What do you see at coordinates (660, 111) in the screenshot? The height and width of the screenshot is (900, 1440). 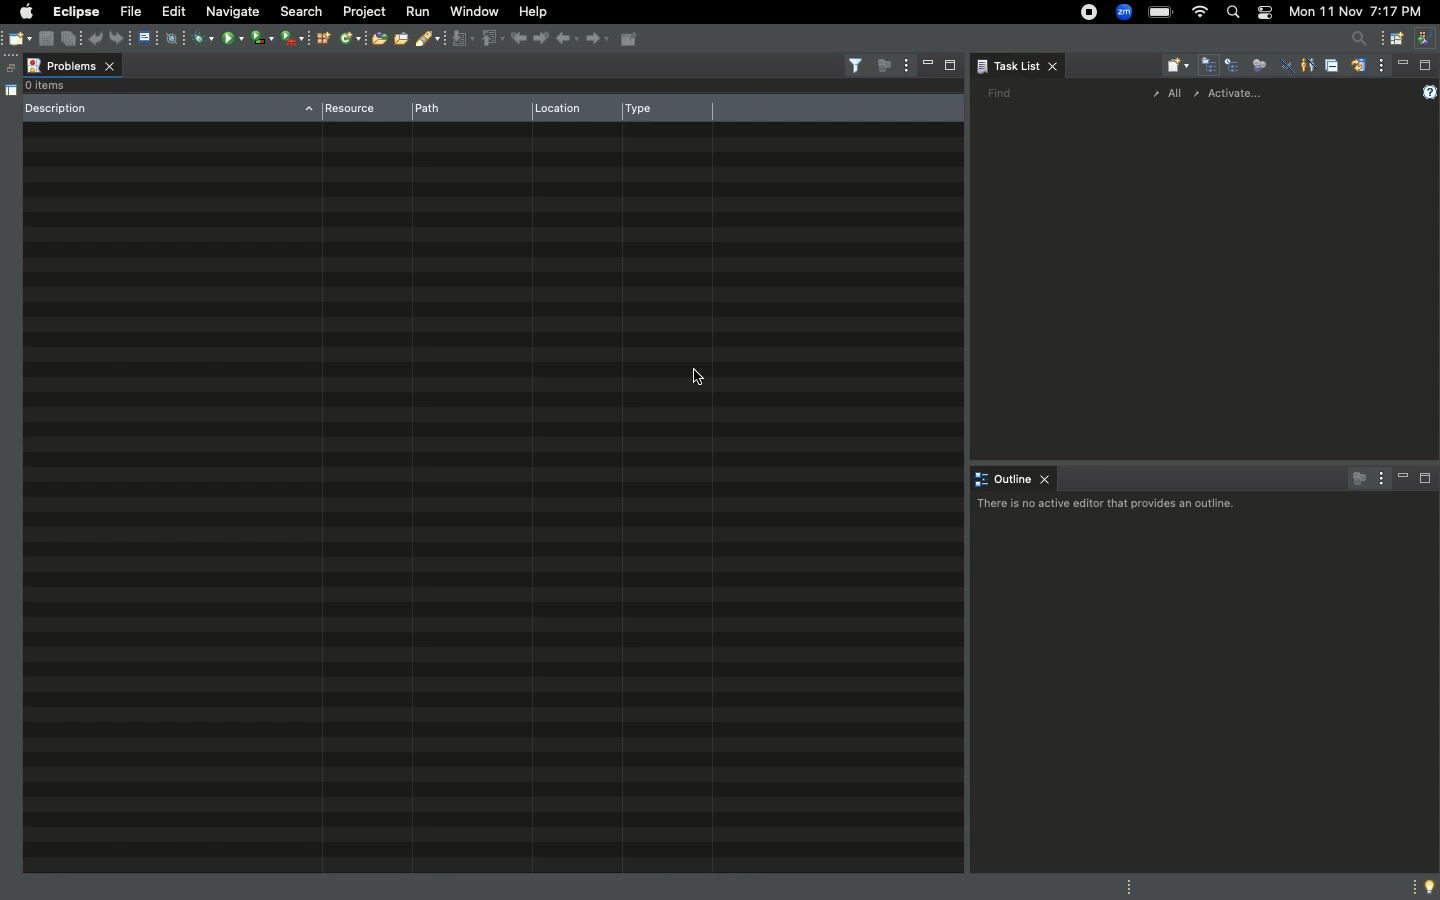 I see `Type` at bounding box center [660, 111].